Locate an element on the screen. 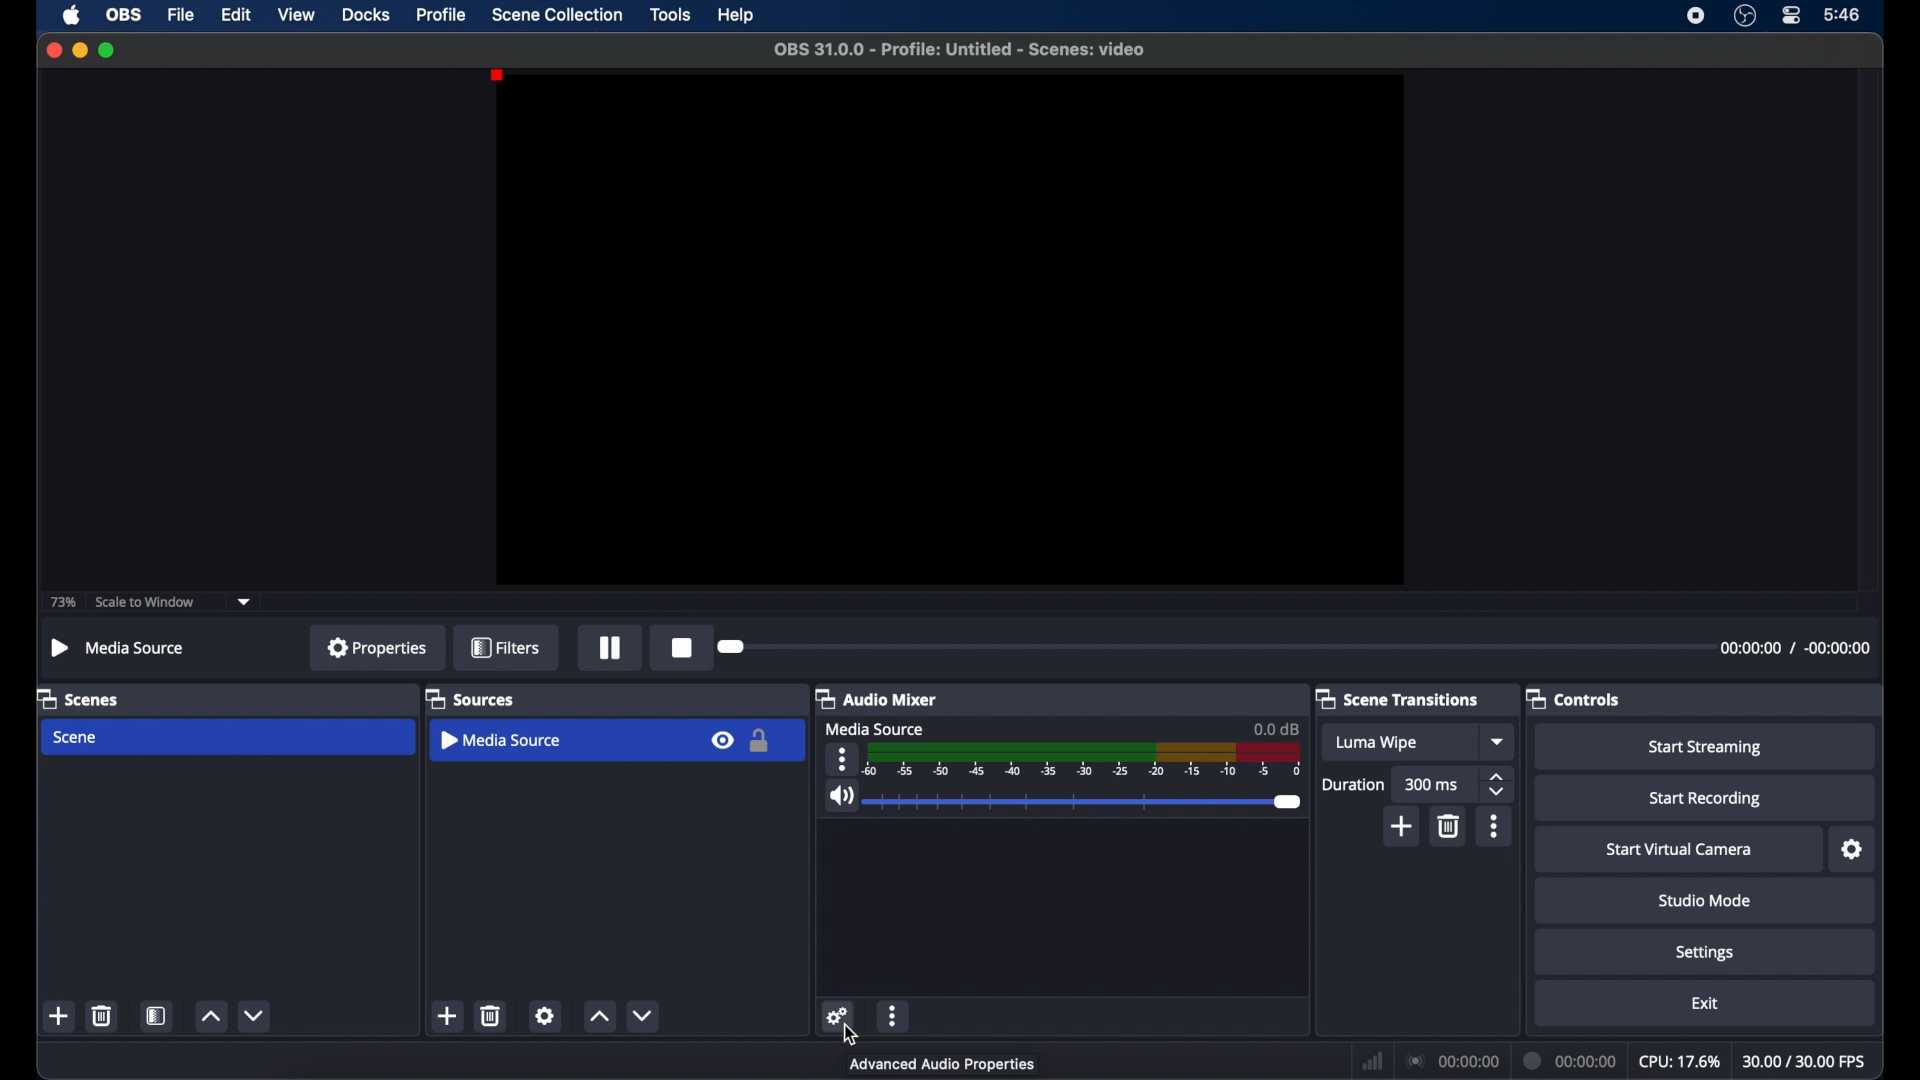 This screenshot has width=1920, height=1080. maximize is located at coordinates (108, 50).